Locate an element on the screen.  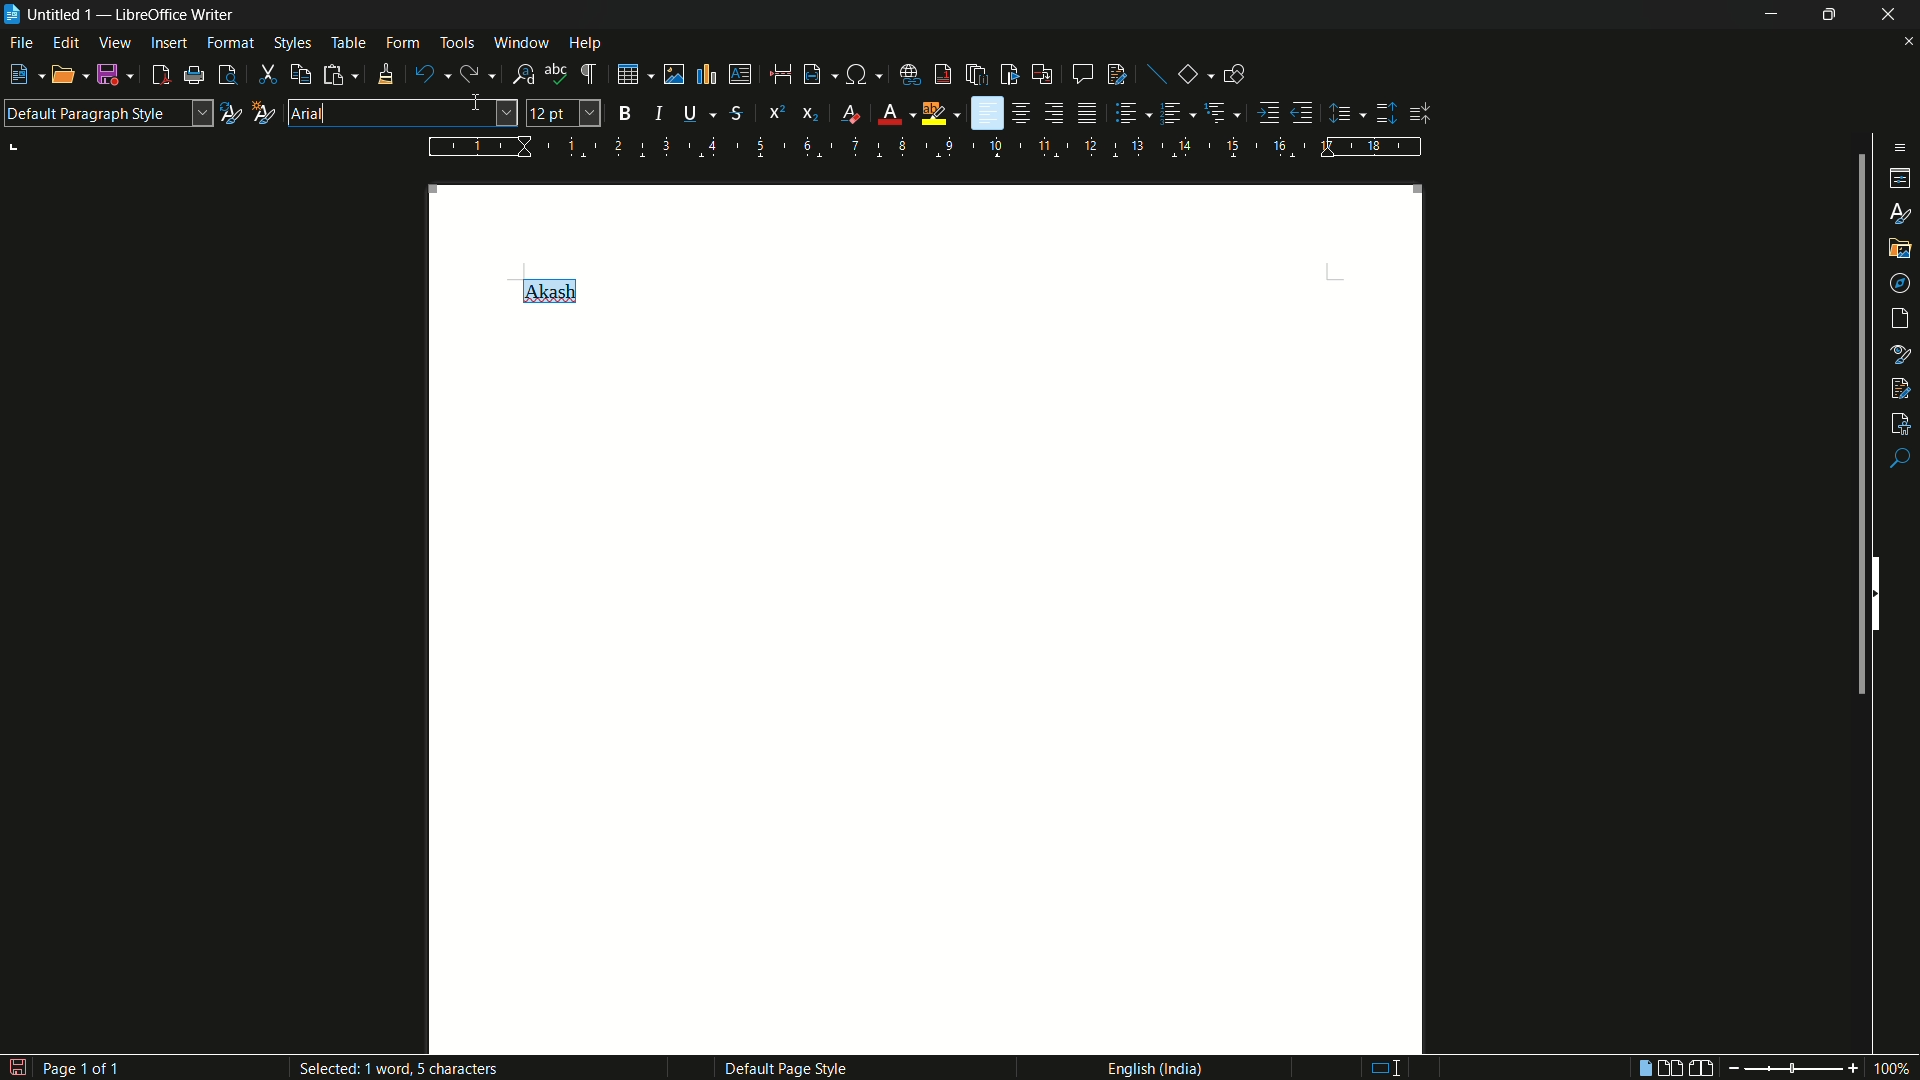
insert hyperlink is located at coordinates (912, 75).